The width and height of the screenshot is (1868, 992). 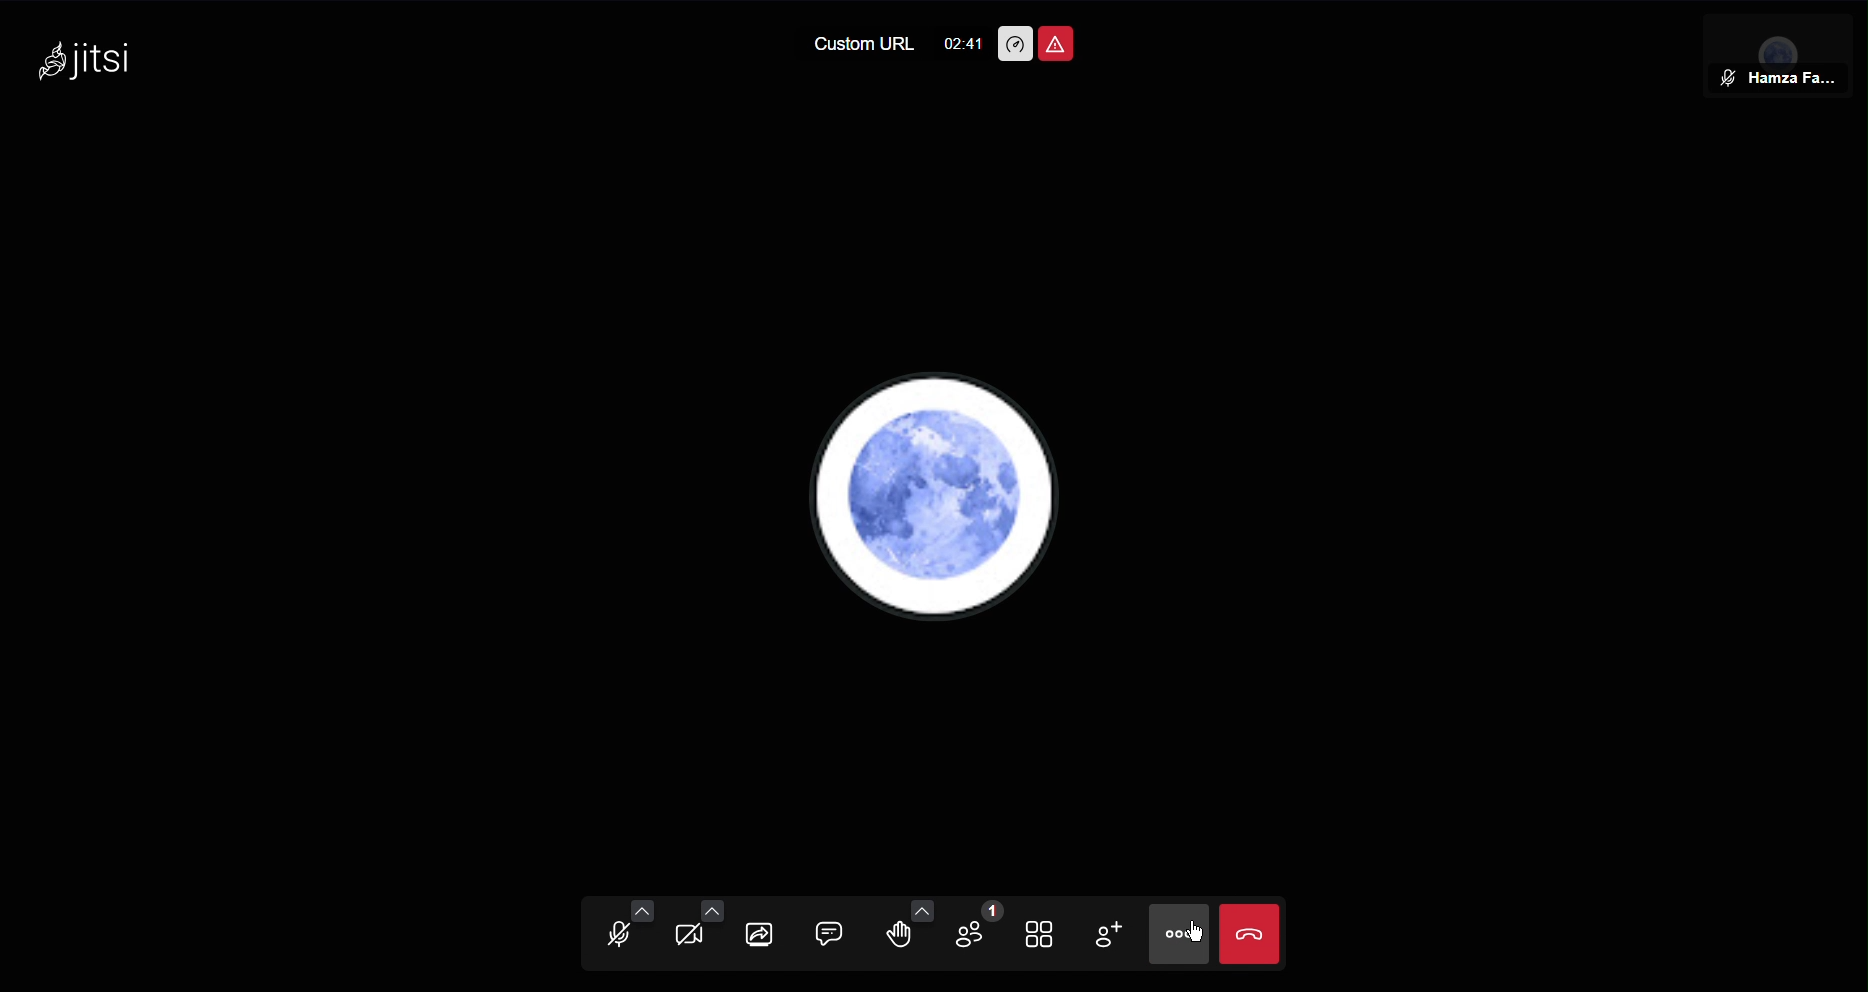 I want to click on More, so click(x=1183, y=933).